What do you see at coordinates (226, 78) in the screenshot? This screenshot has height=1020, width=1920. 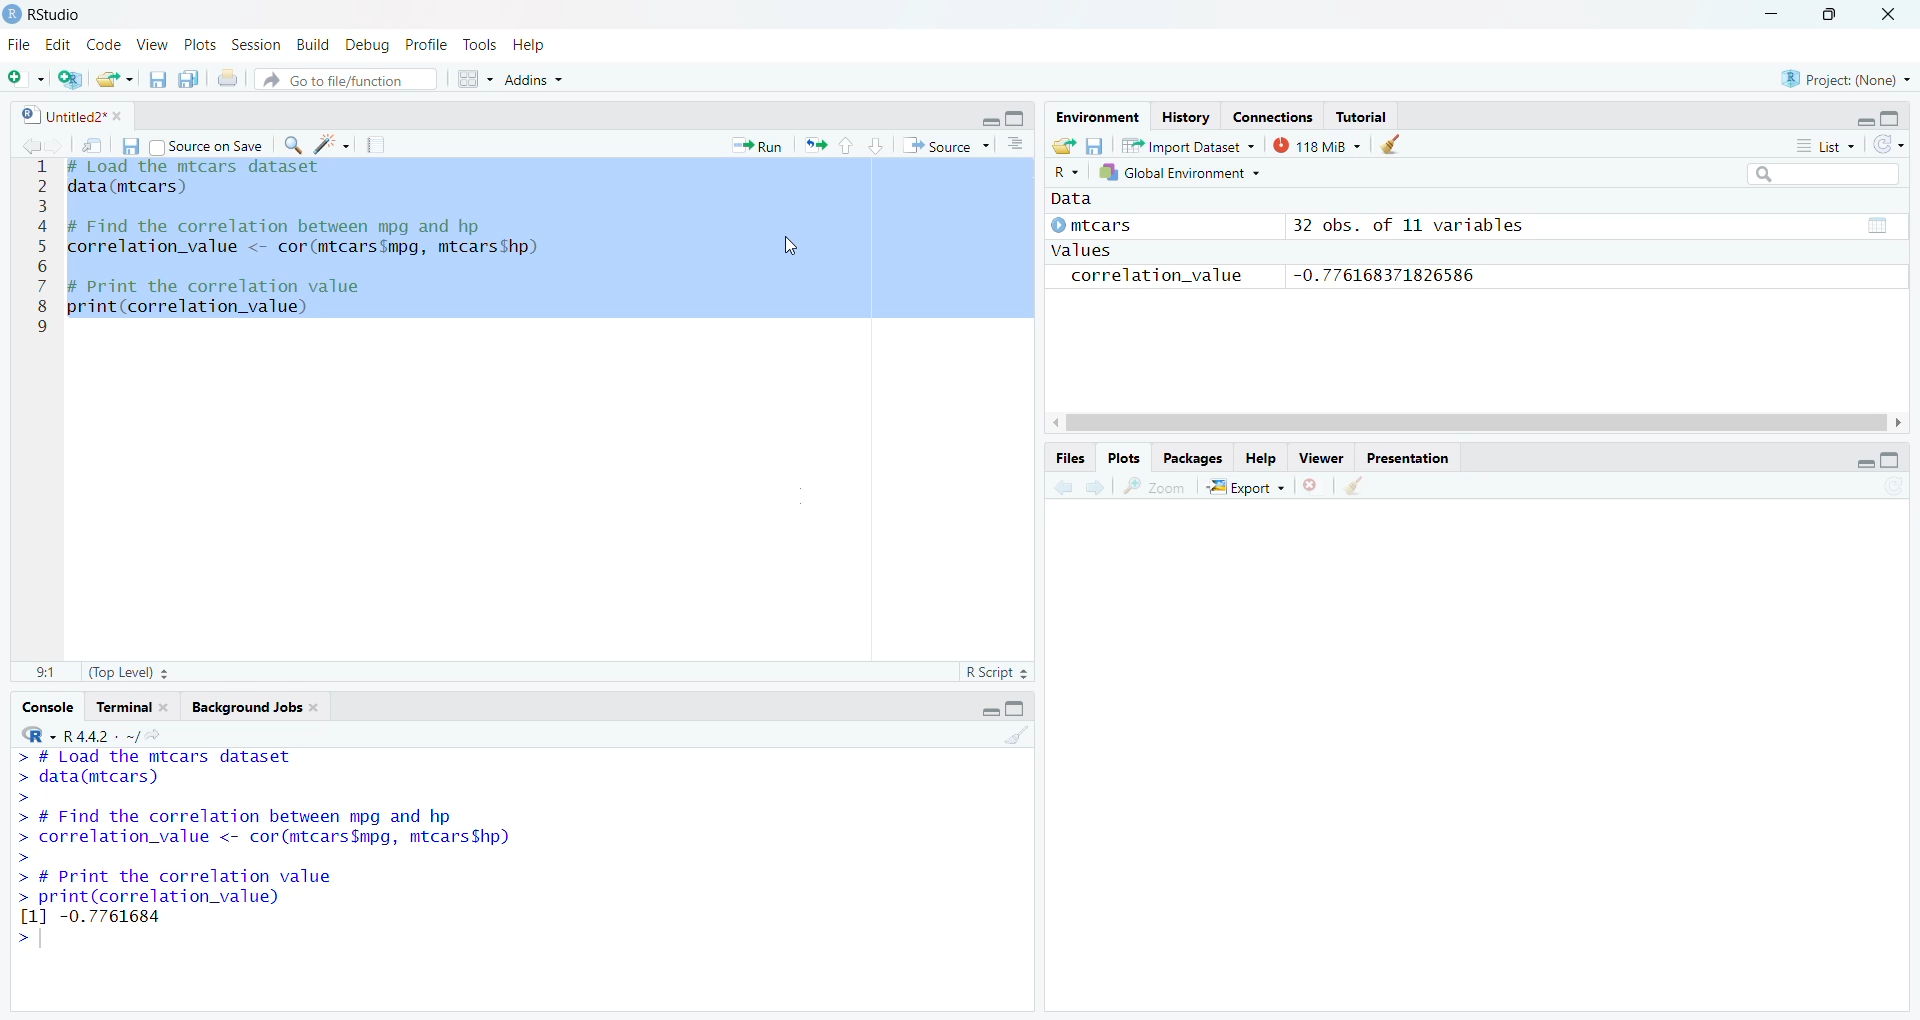 I see `Print the current file` at bounding box center [226, 78].